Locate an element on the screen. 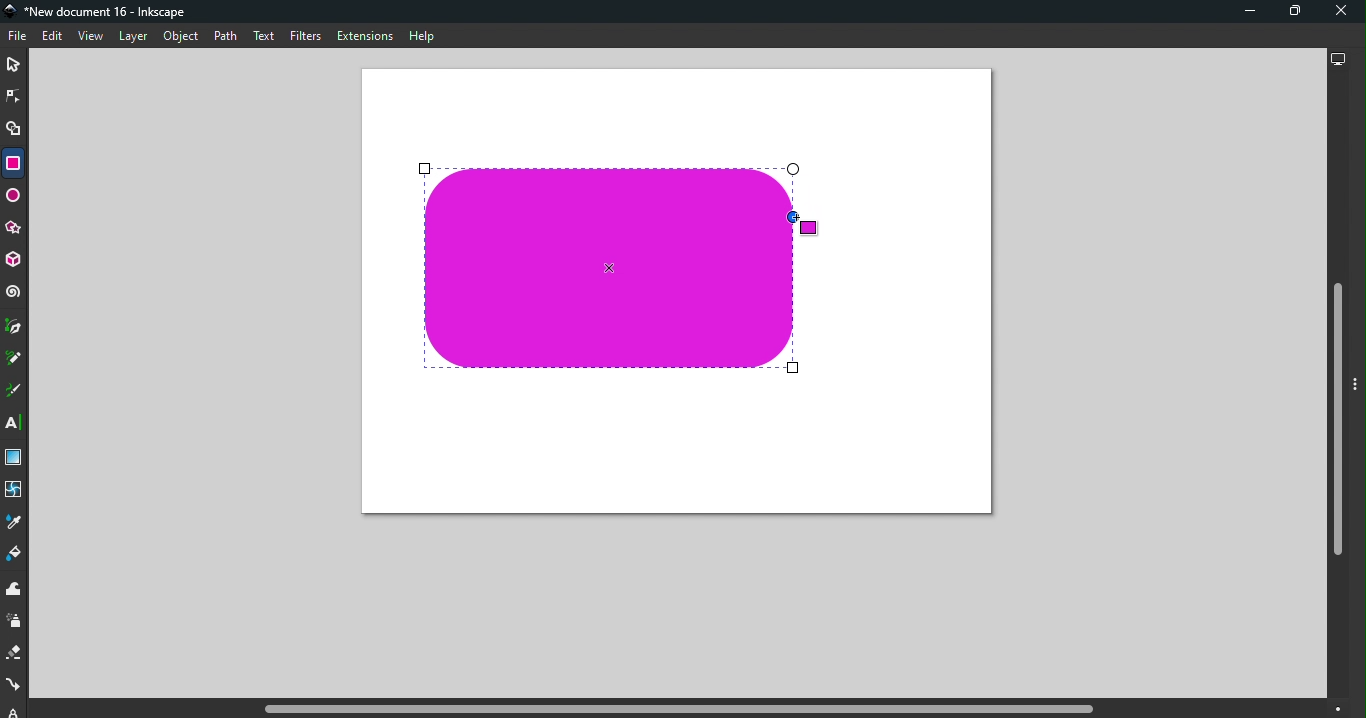 The width and height of the screenshot is (1366, 718). Close is located at coordinates (1341, 12).